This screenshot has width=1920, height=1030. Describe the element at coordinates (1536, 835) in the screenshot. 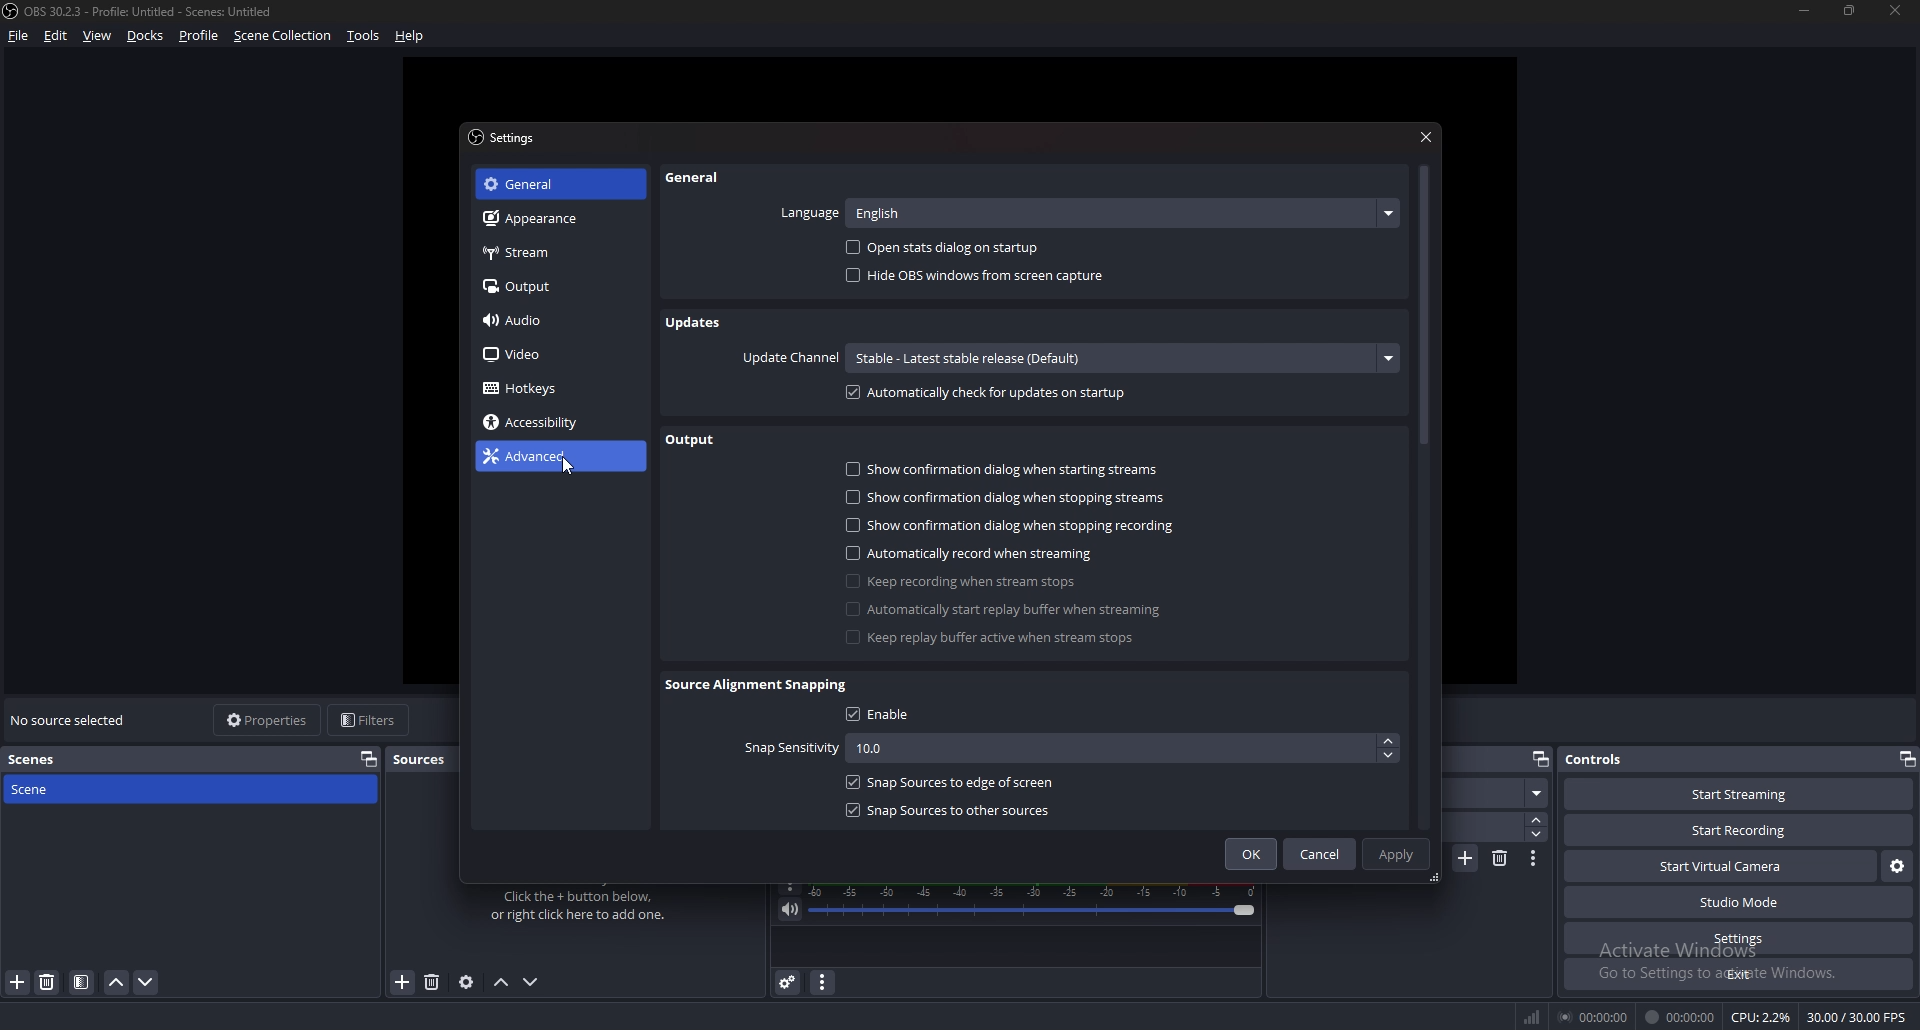

I see `decrease duration` at that location.